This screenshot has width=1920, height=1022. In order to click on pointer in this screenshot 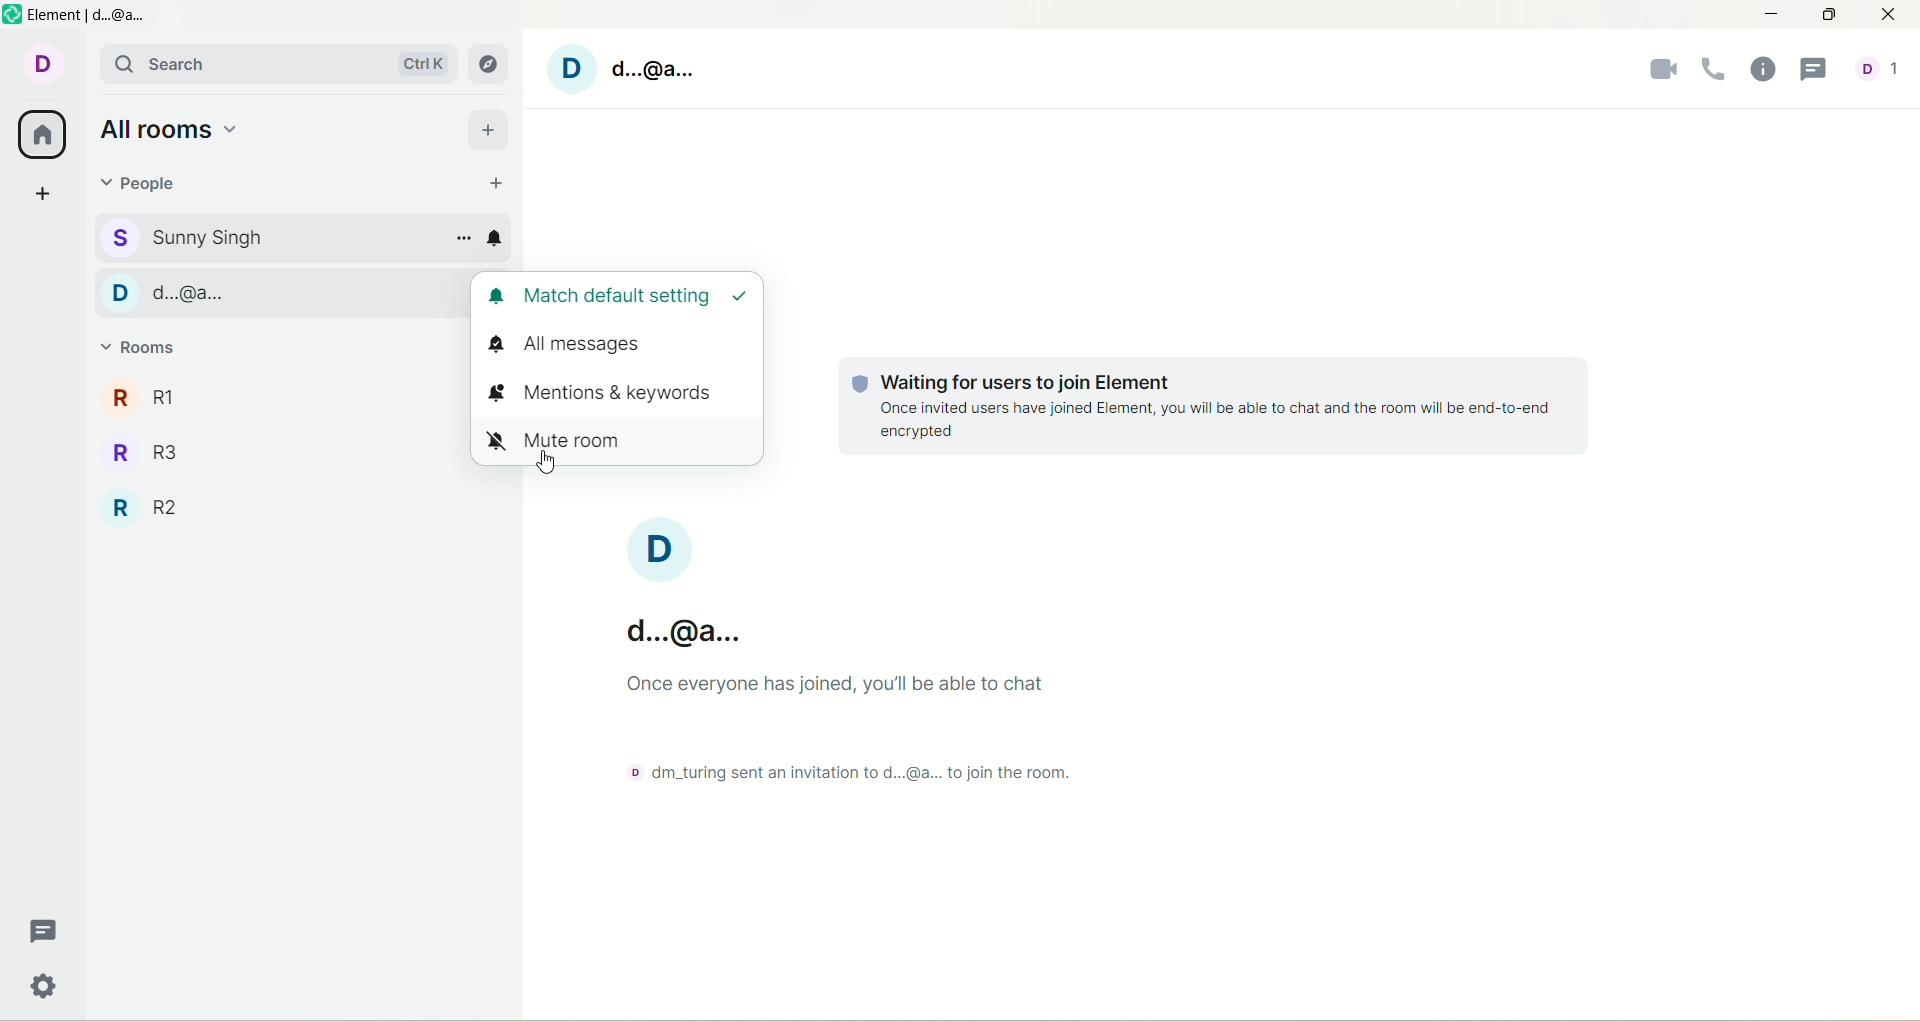, I will do `click(546, 466)`.